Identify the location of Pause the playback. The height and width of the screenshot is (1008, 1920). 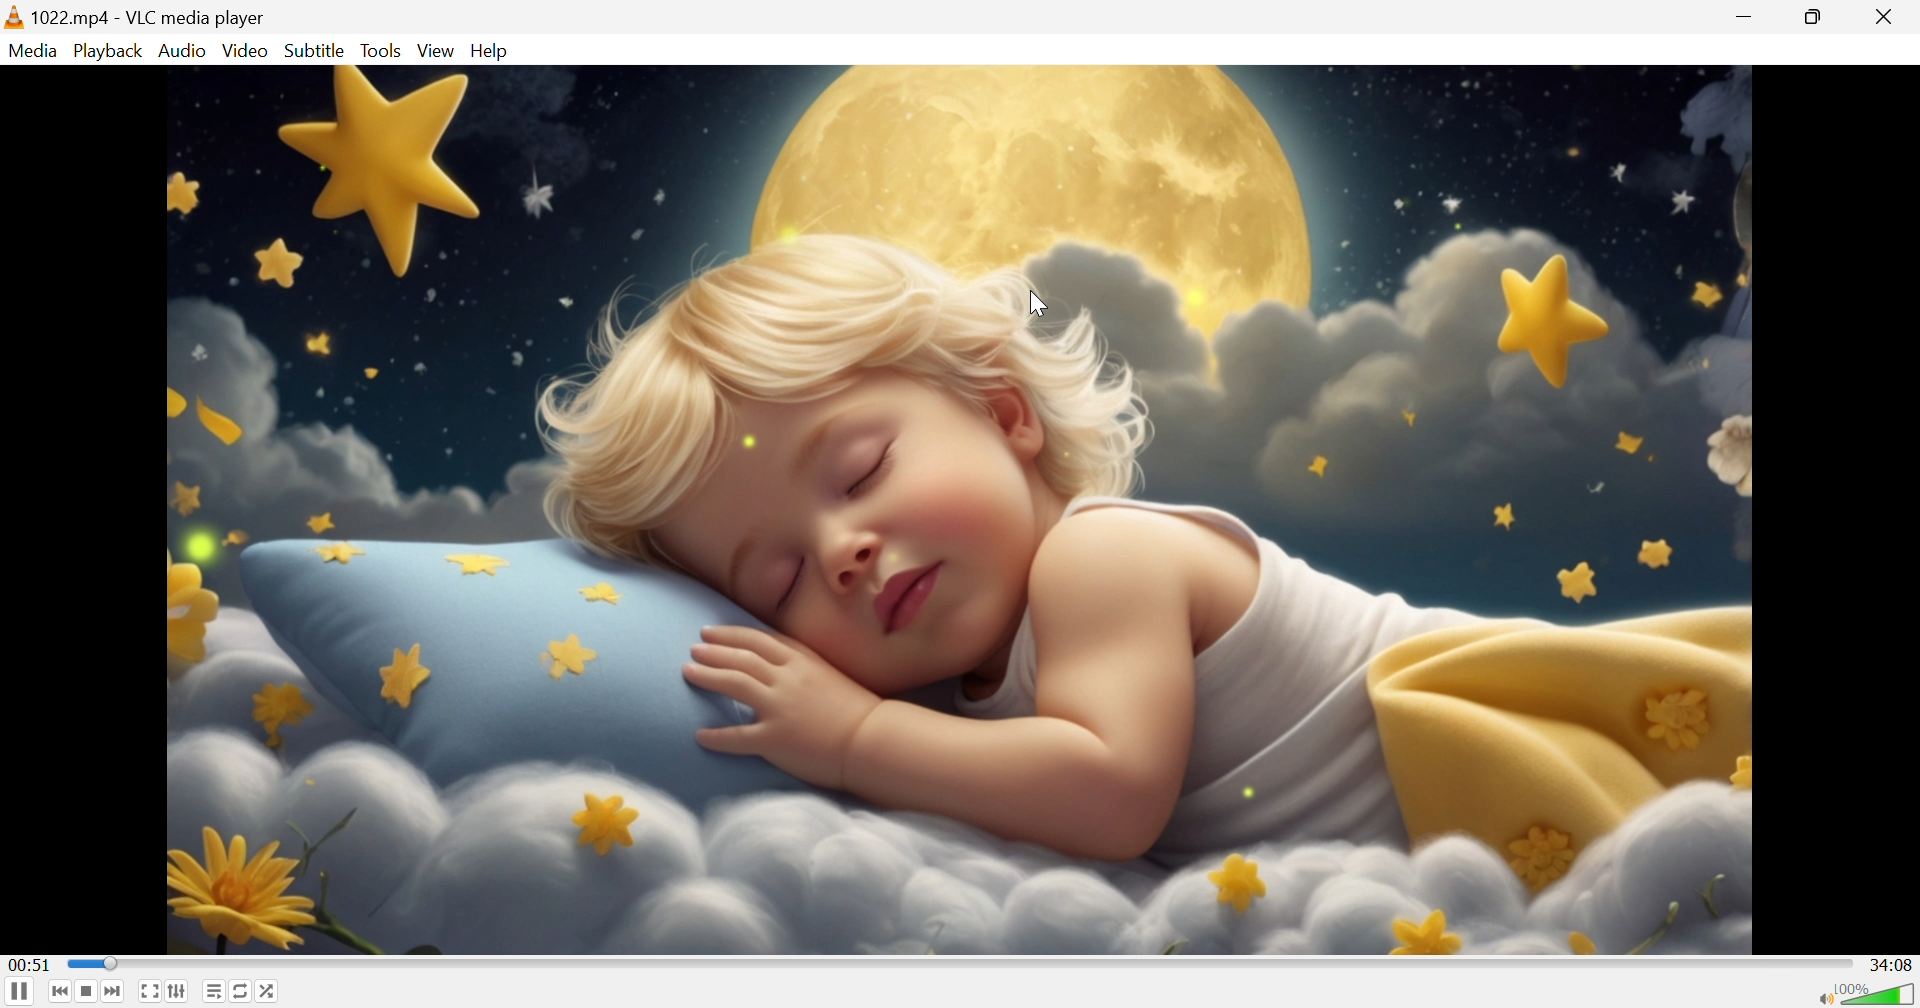
(18, 993).